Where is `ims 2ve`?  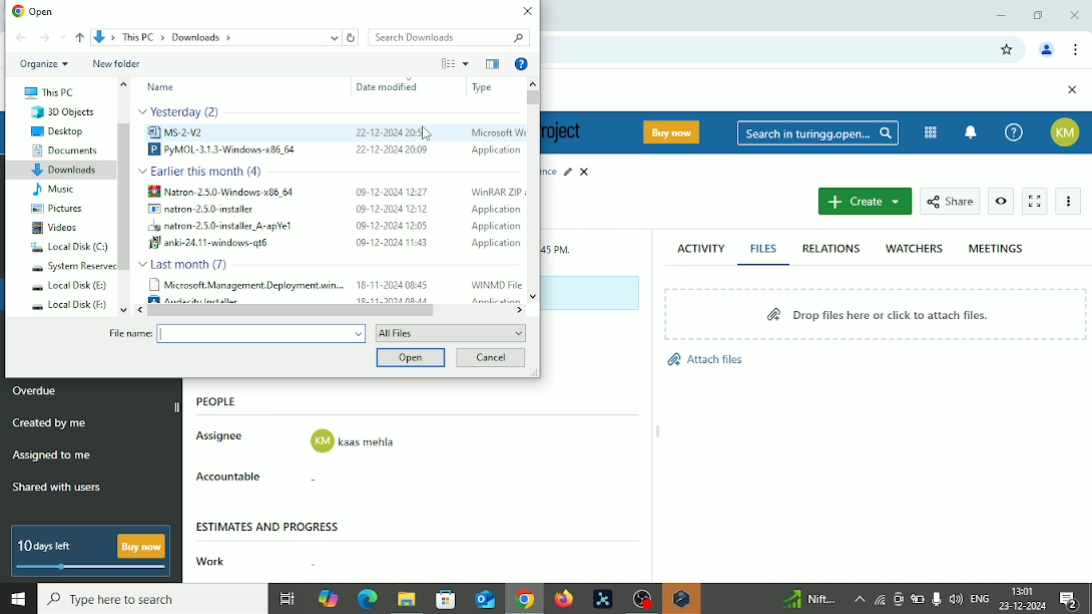 ims 2ve is located at coordinates (186, 132).